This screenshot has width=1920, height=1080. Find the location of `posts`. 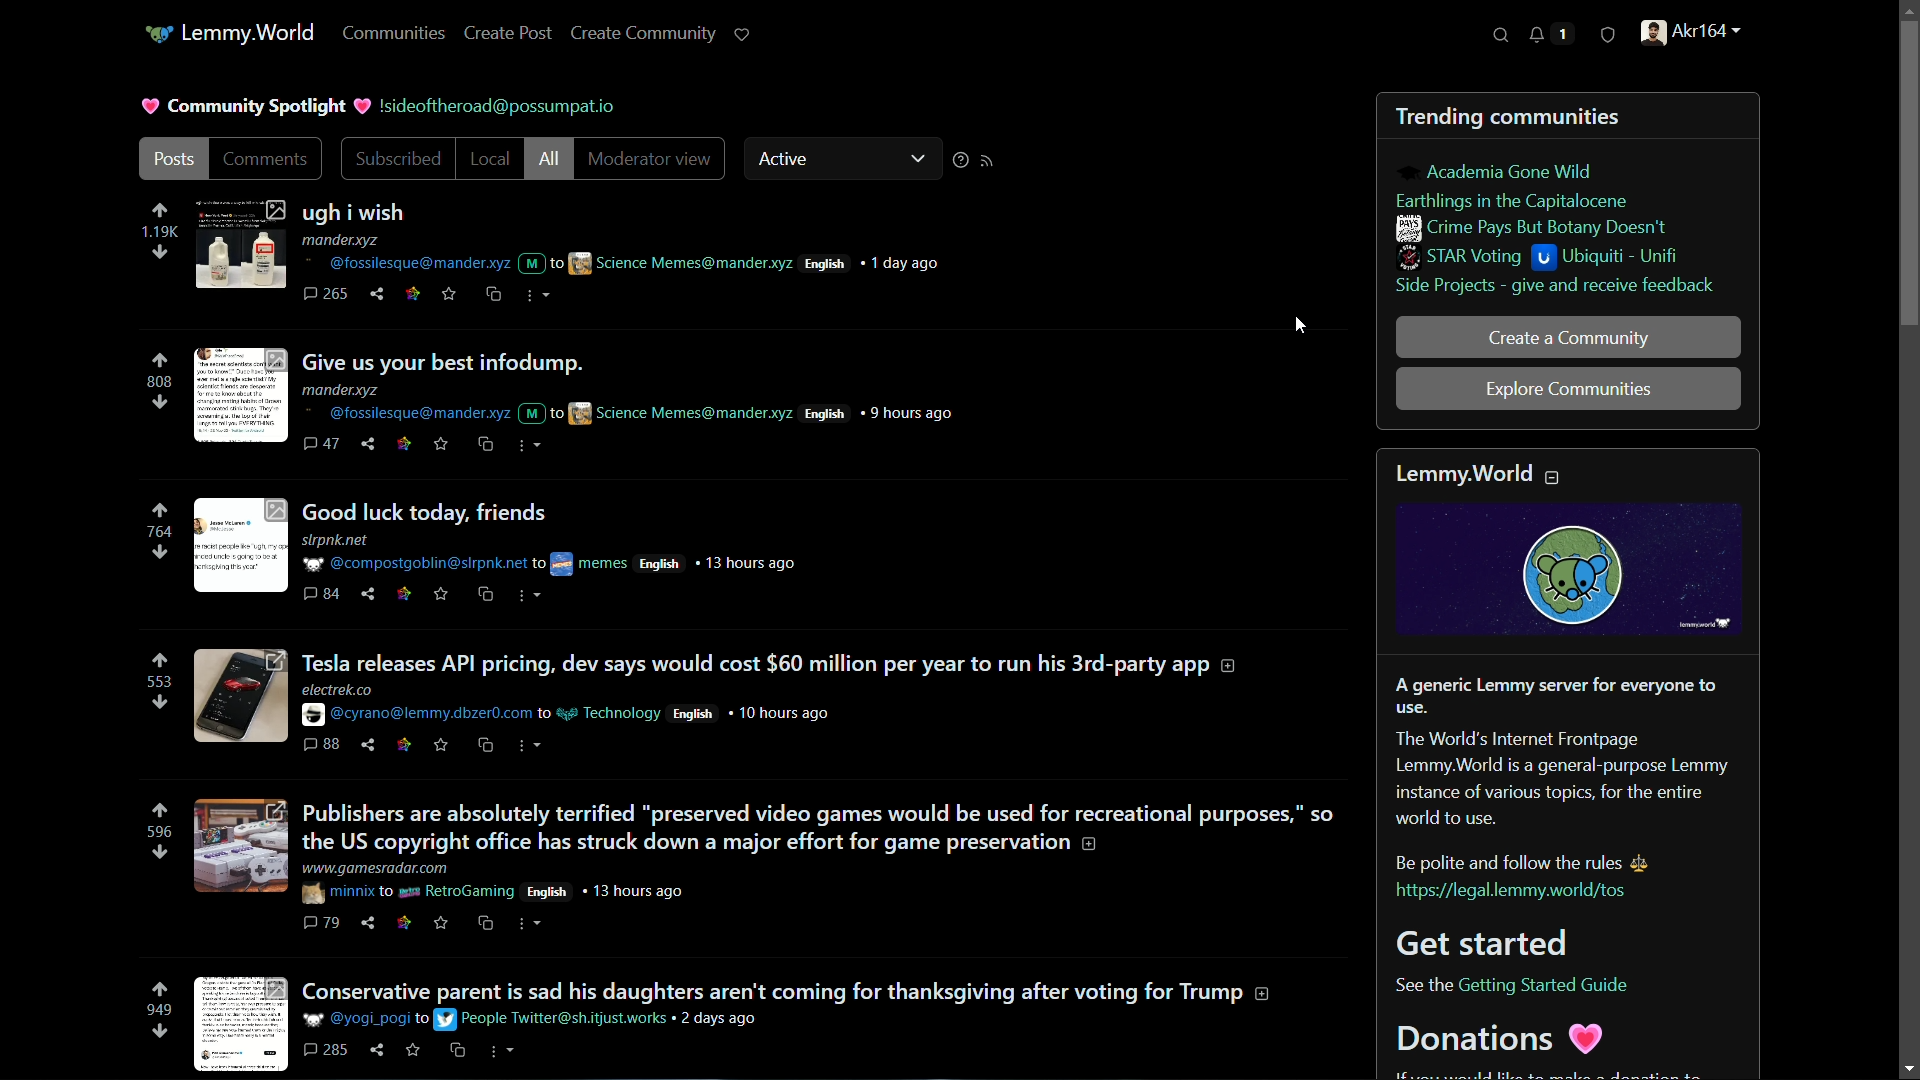

posts is located at coordinates (177, 161).